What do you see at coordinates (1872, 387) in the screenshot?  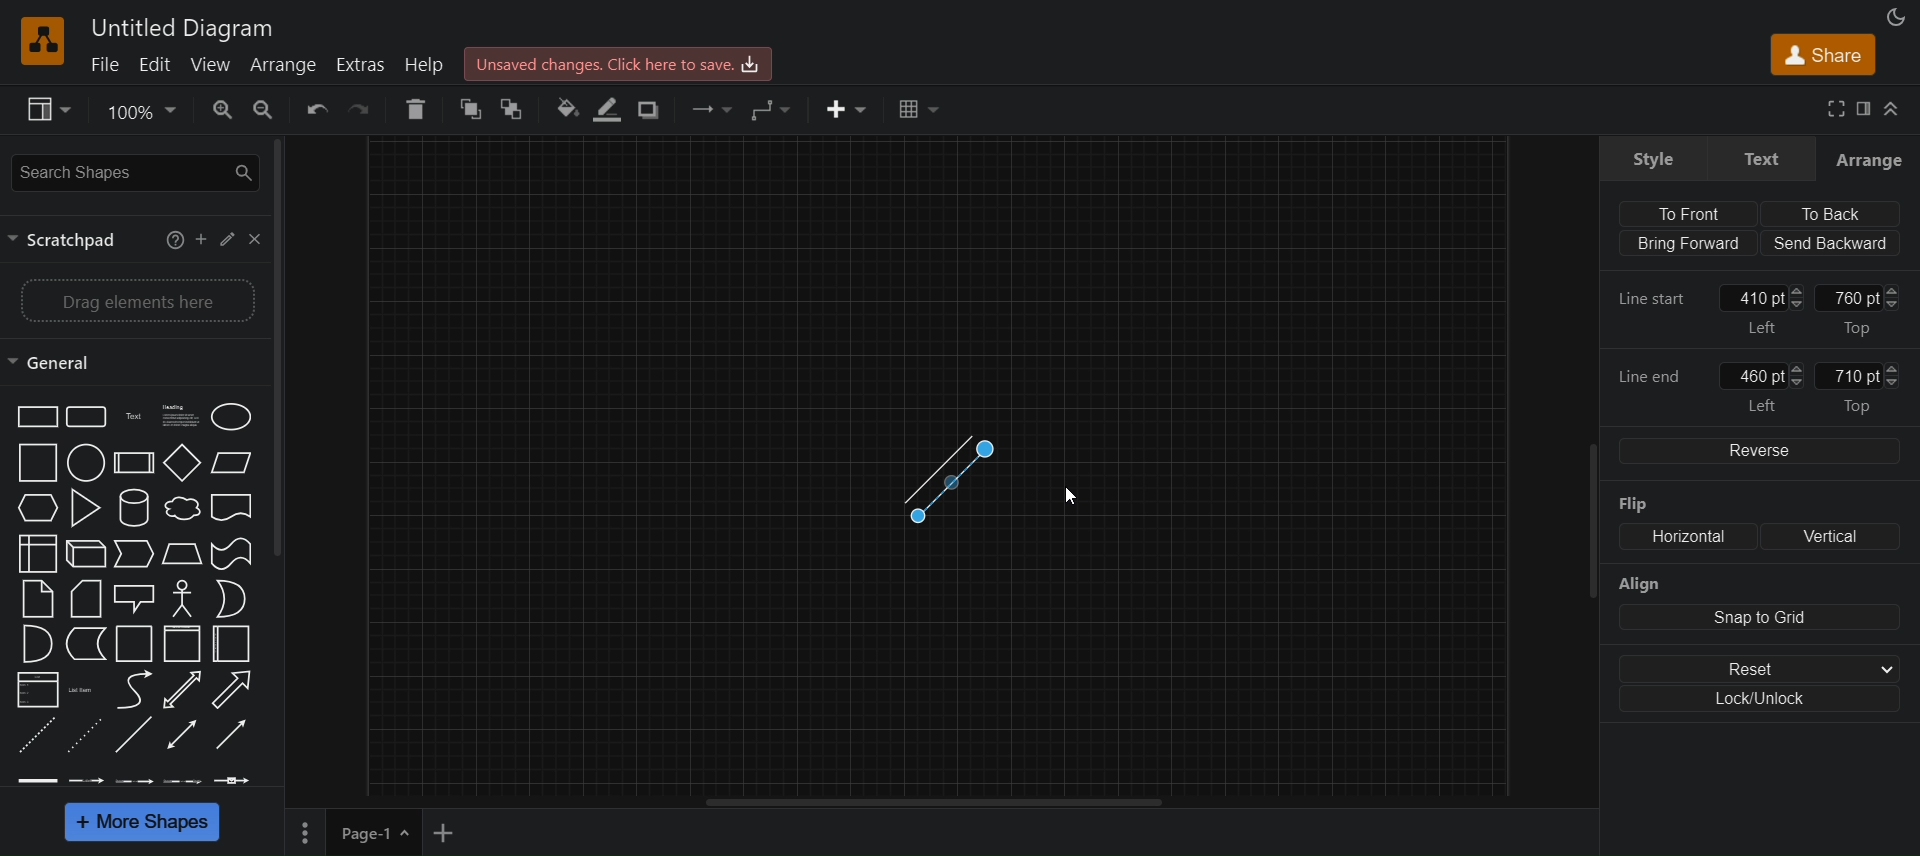 I see `710 pt top` at bounding box center [1872, 387].